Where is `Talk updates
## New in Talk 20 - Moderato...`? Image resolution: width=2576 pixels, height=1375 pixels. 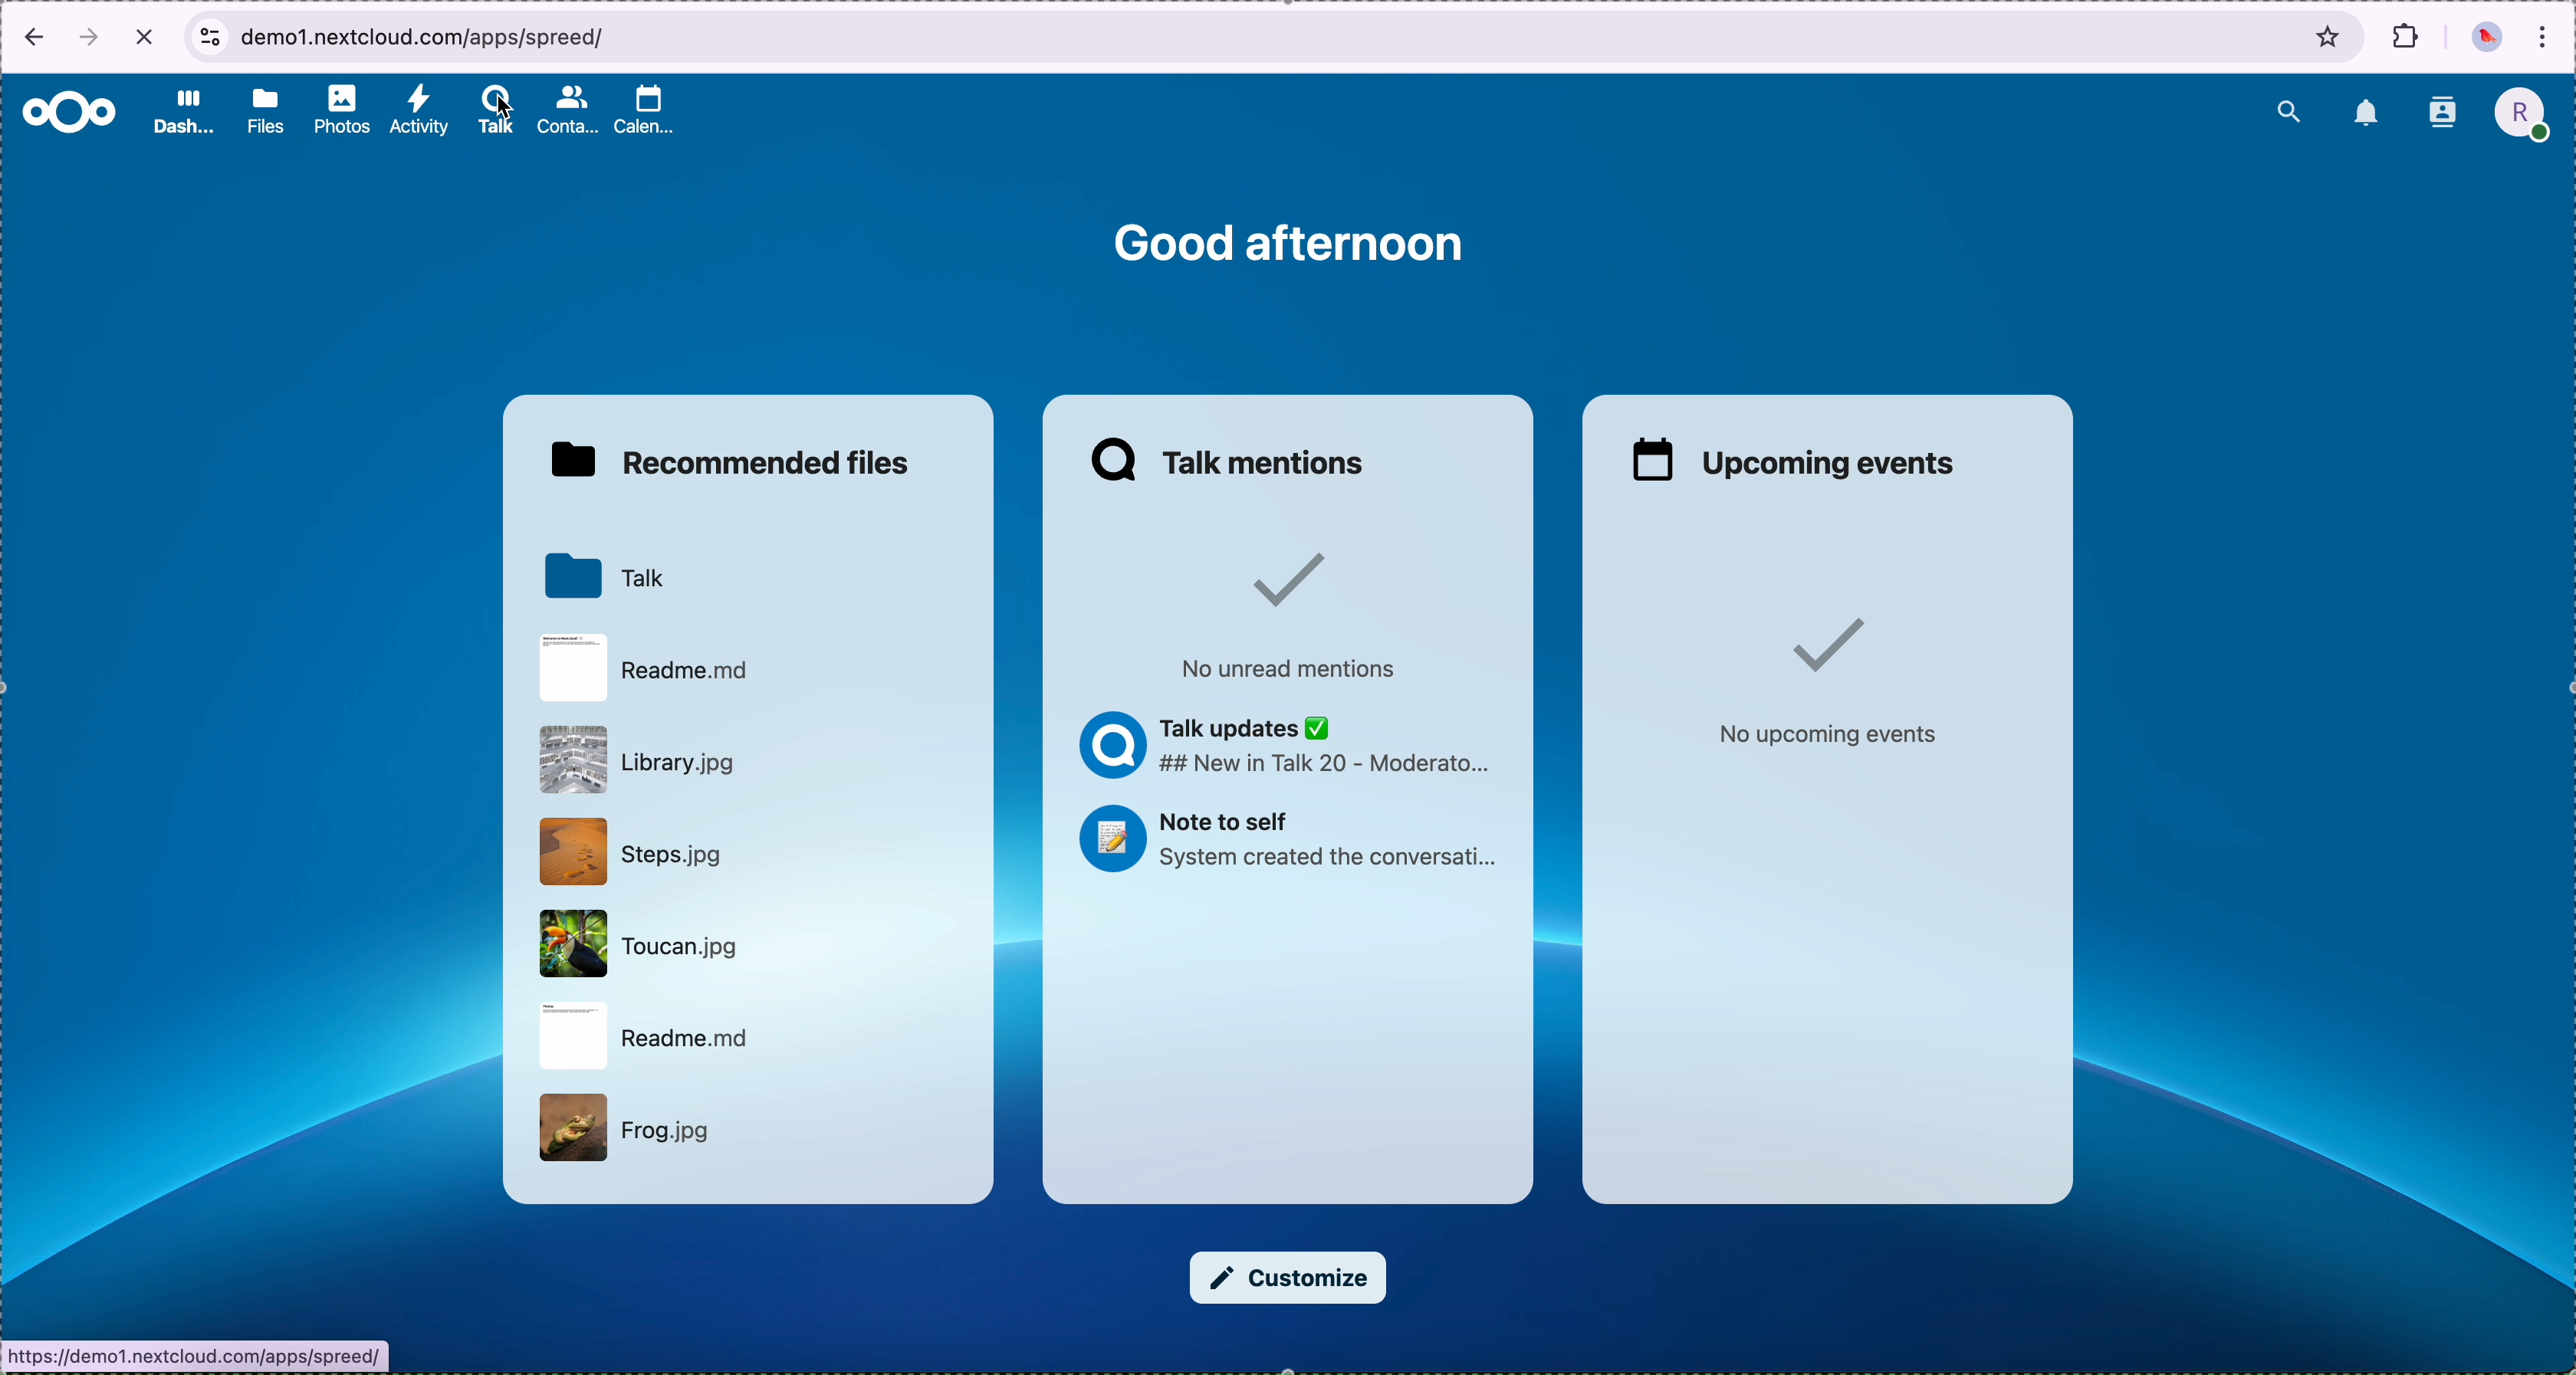 Talk updates
## New in Talk 20 - Moderato... is located at coordinates (1283, 750).